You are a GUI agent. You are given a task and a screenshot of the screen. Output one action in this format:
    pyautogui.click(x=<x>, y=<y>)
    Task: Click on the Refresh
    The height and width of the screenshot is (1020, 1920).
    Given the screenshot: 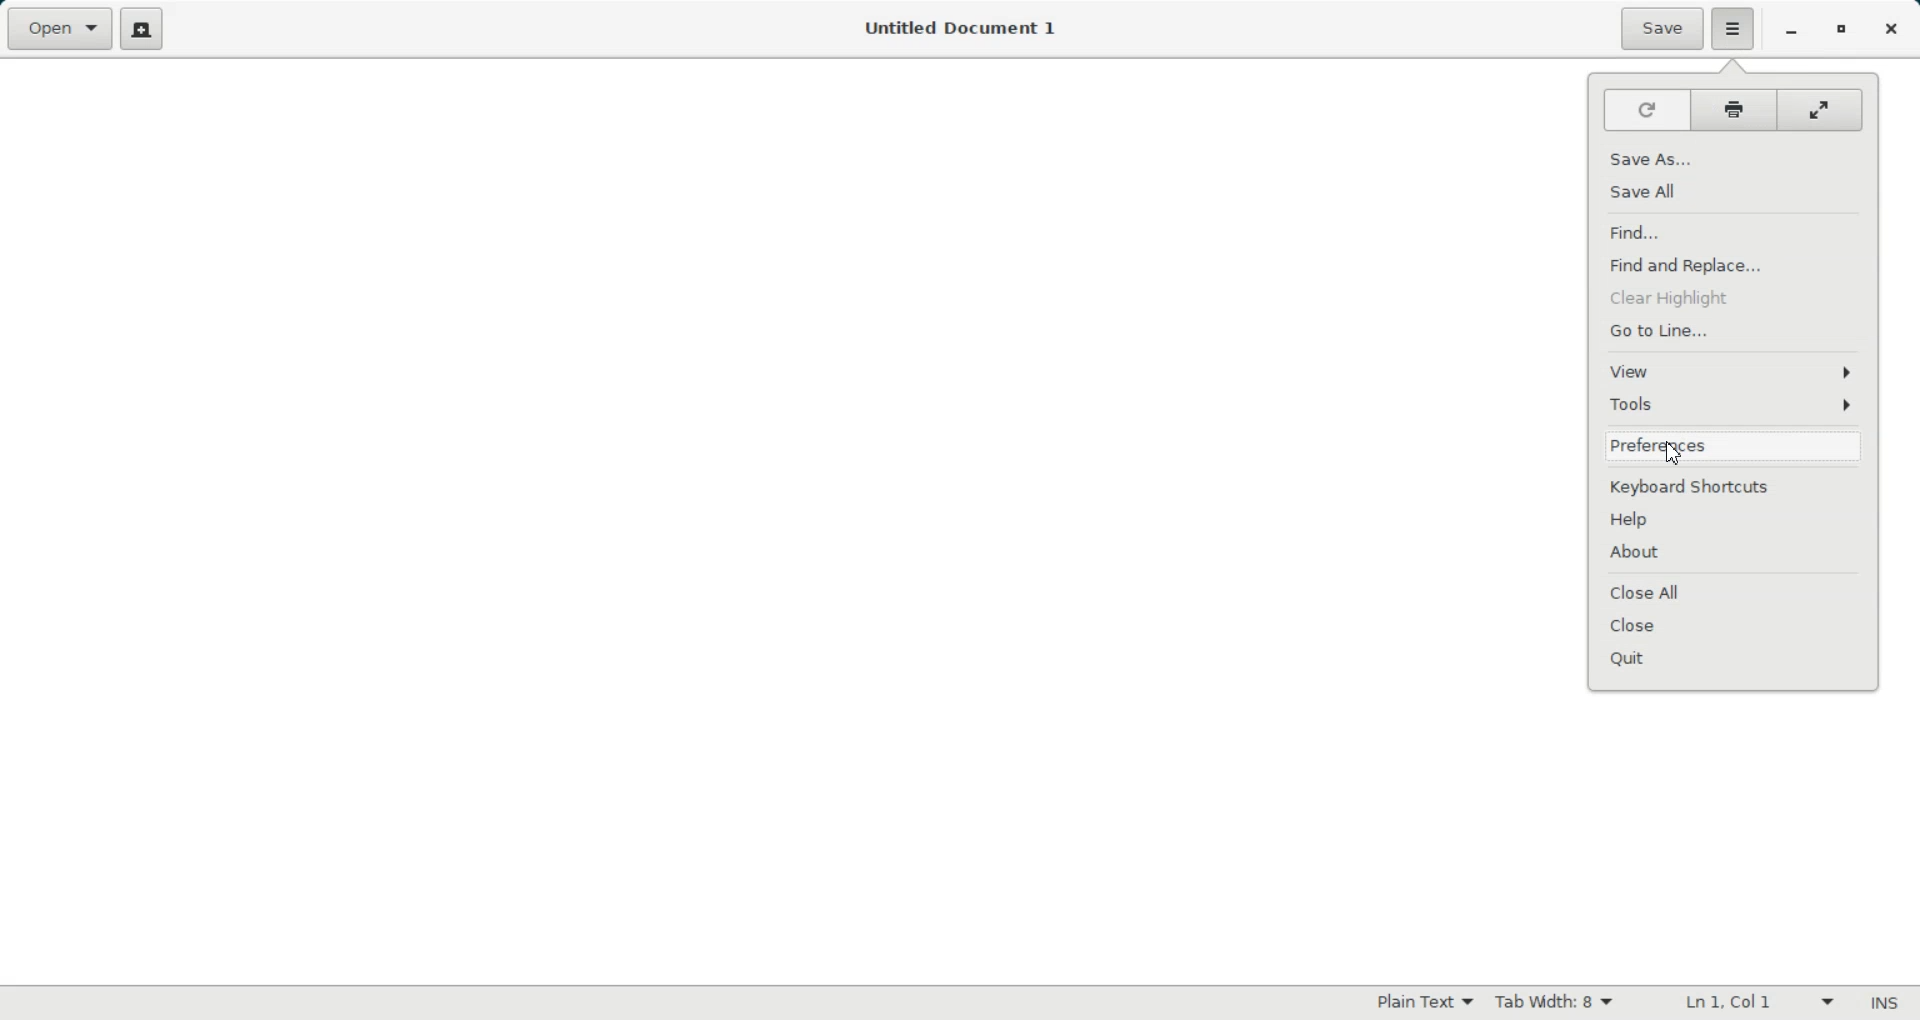 What is the action you would take?
    pyautogui.click(x=1645, y=111)
    